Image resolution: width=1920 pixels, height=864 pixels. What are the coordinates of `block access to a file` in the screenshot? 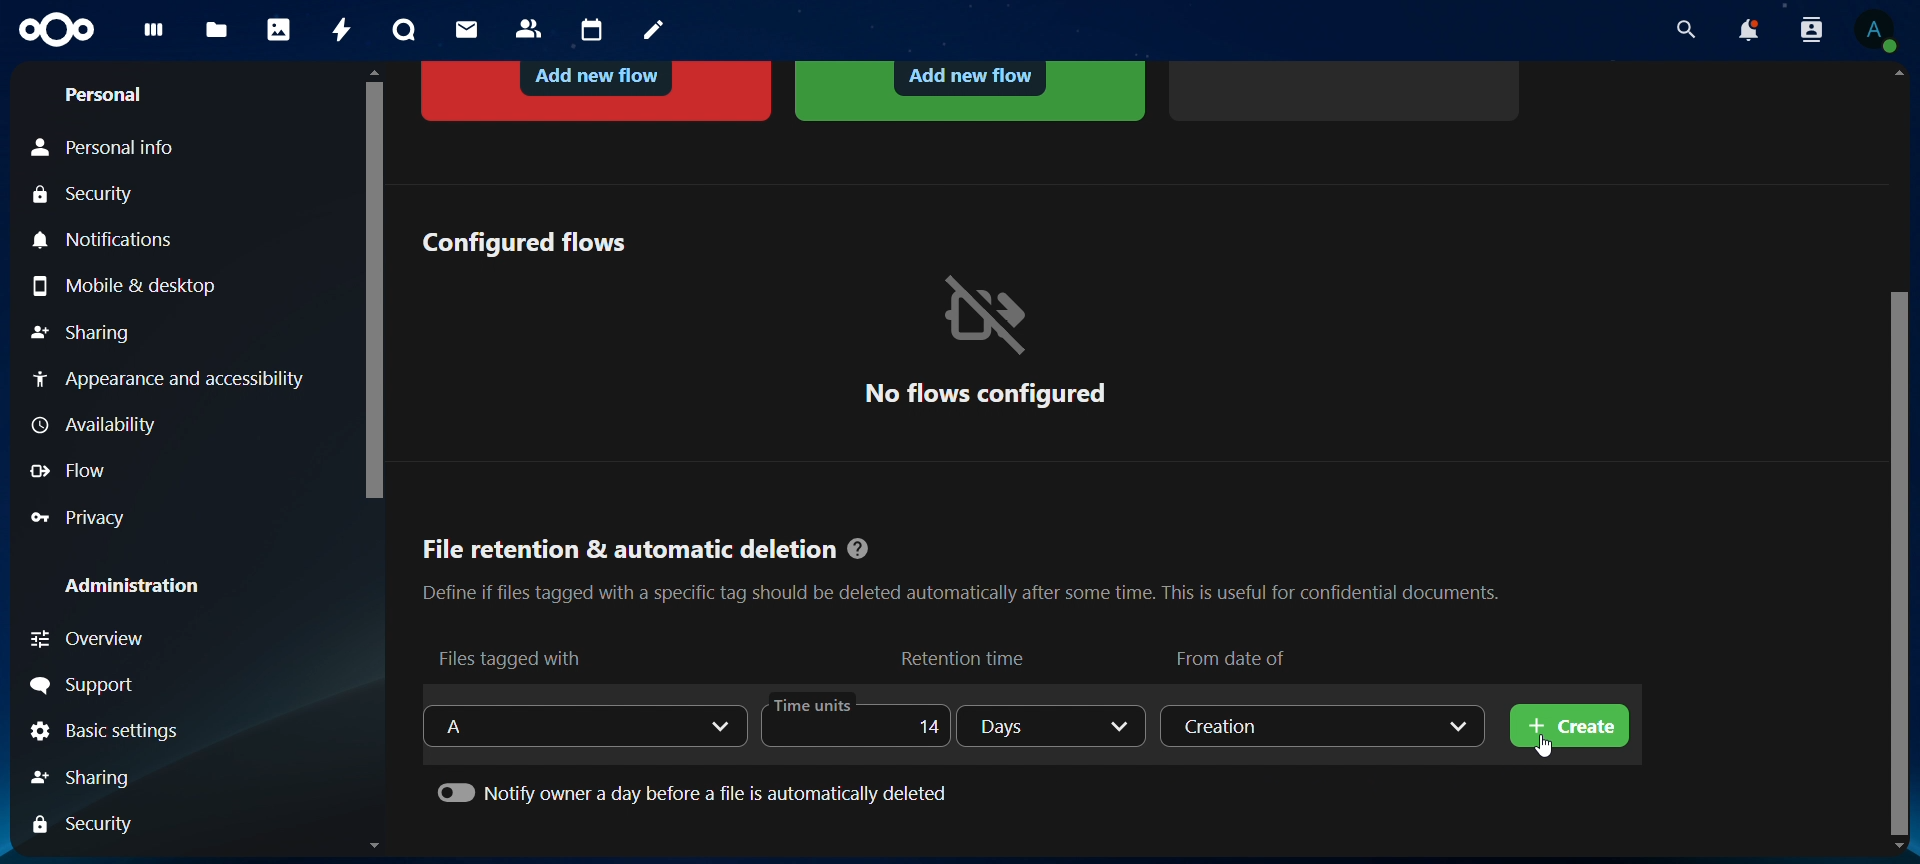 It's located at (599, 88).